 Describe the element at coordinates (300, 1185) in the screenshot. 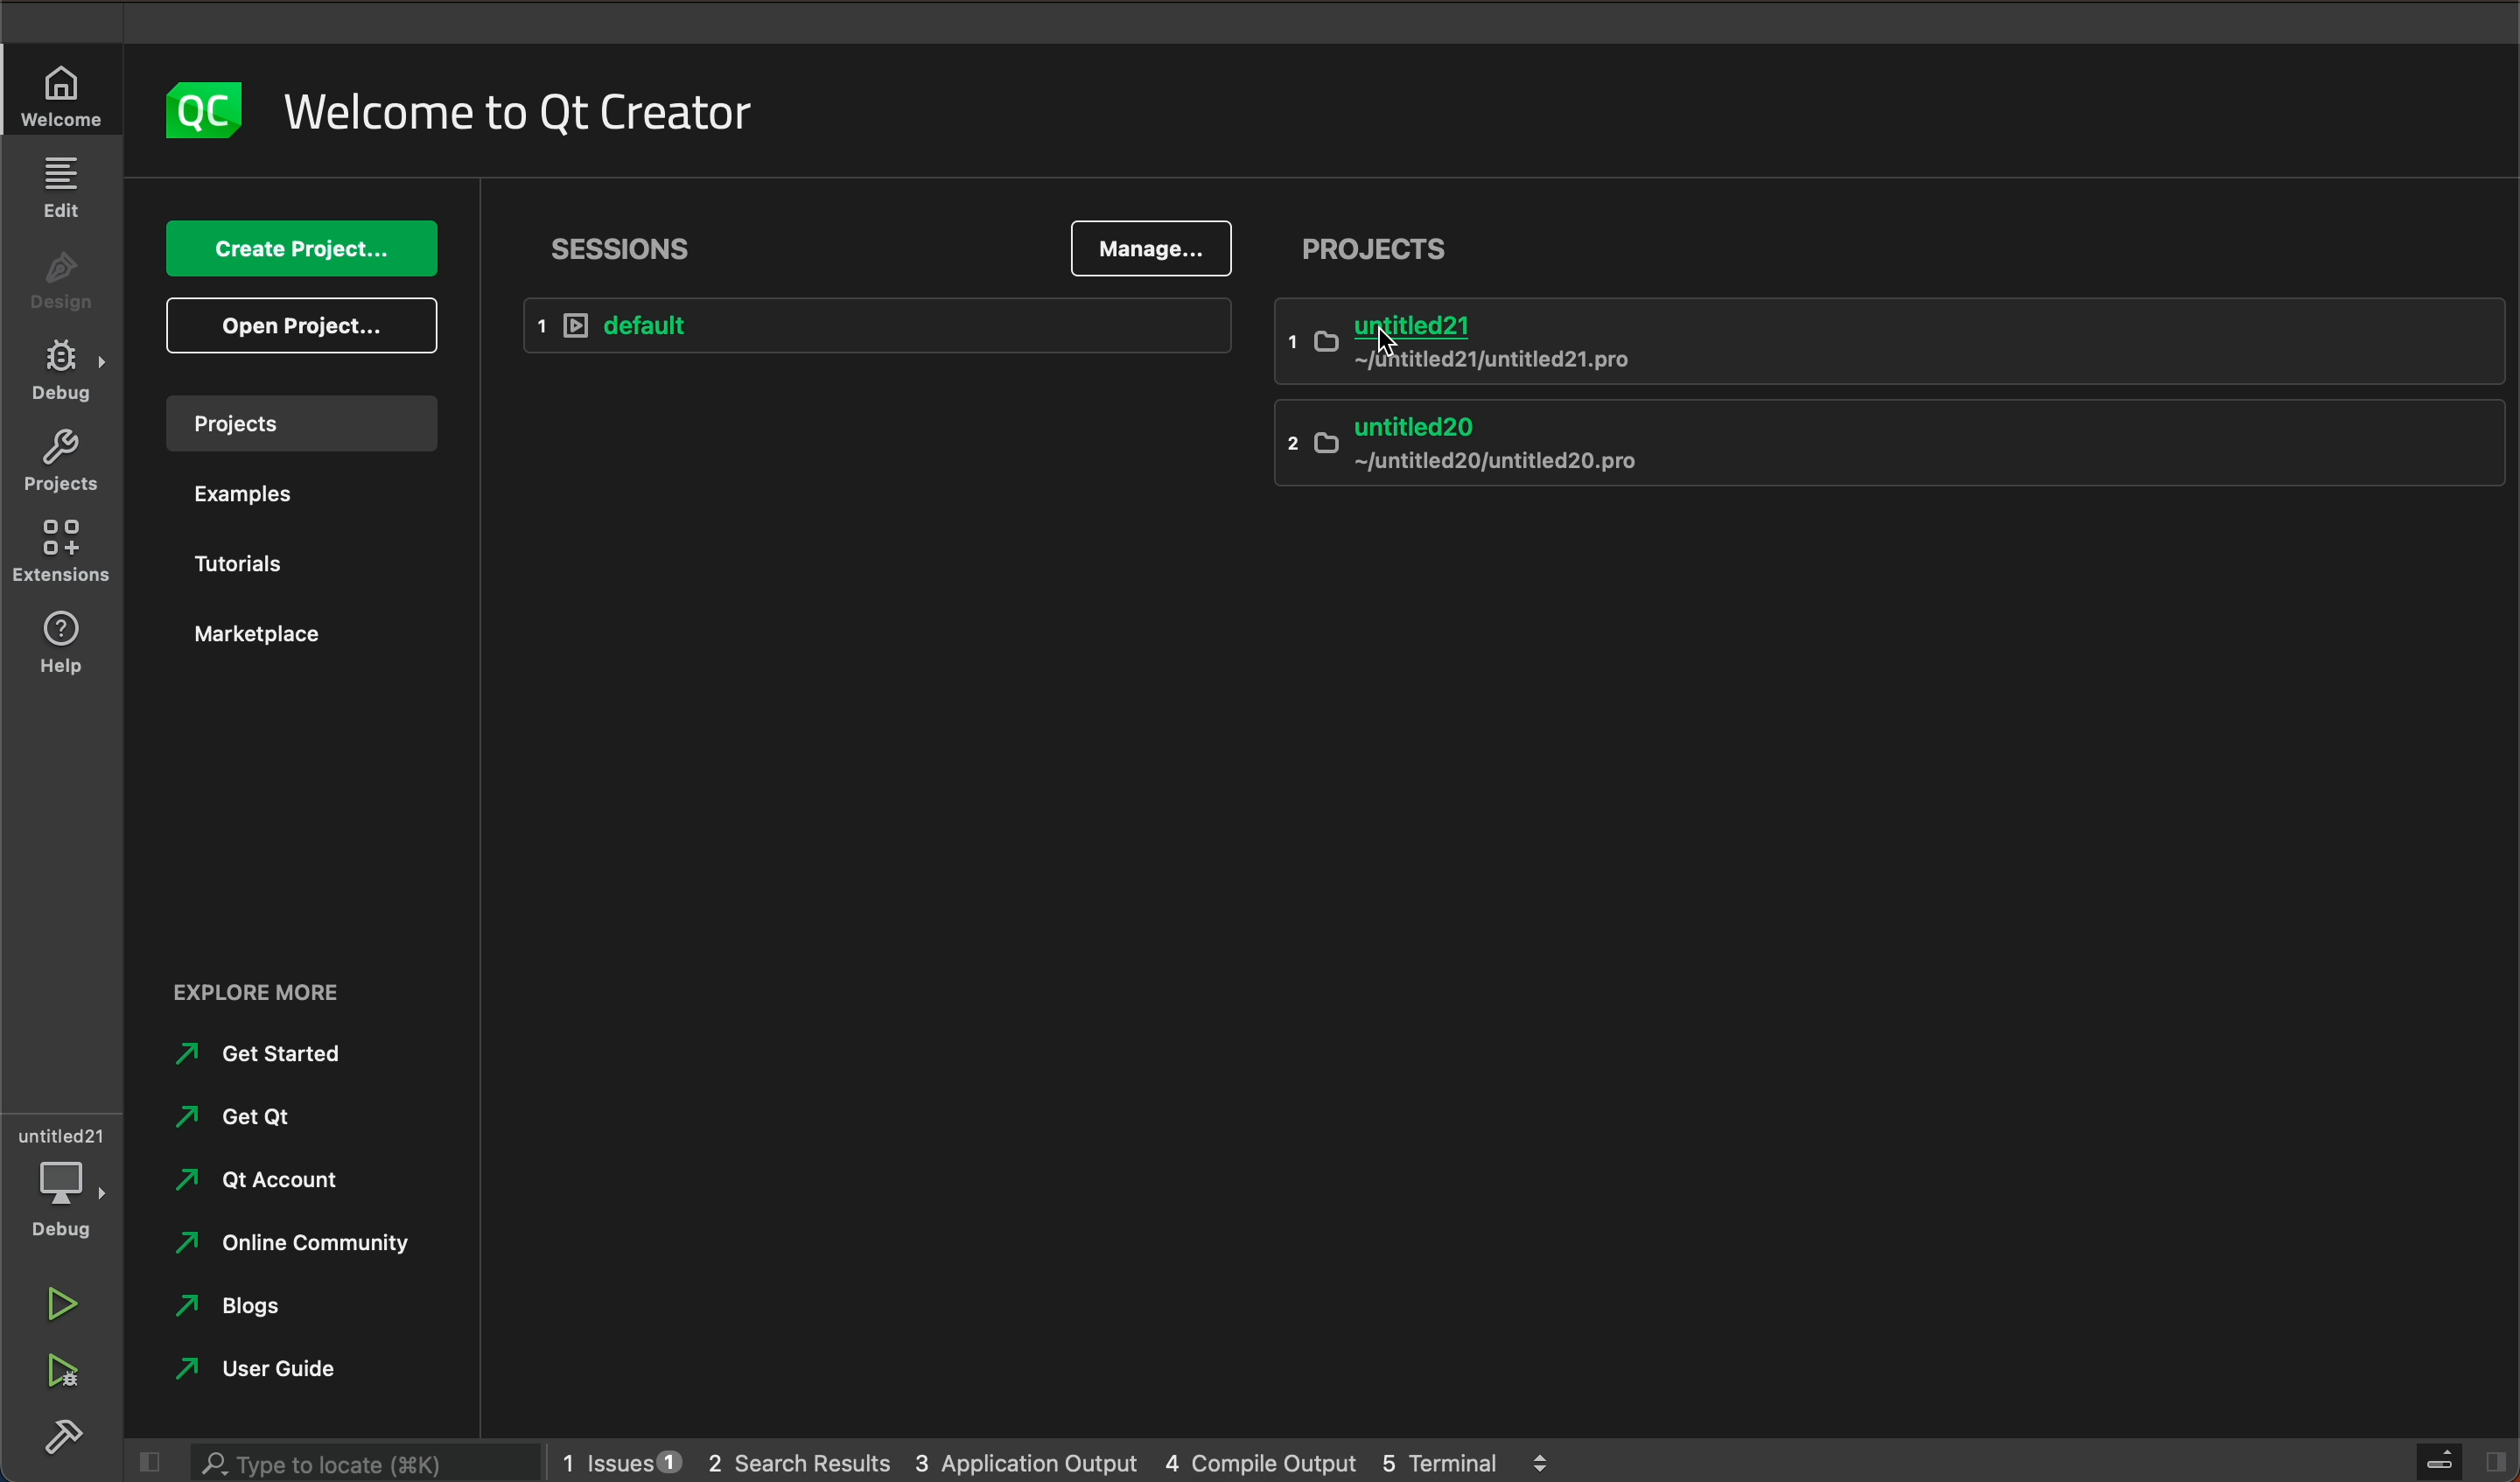

I see `qt accountability` at that location.